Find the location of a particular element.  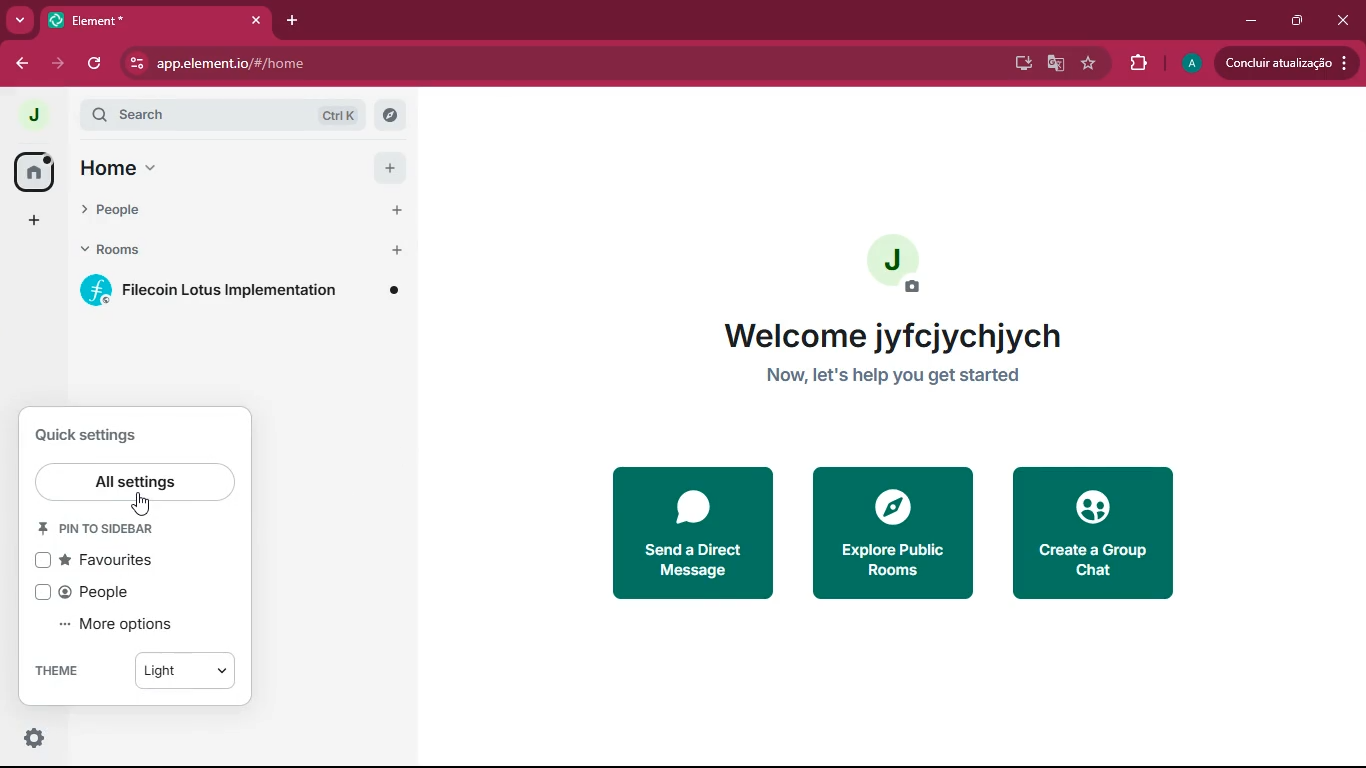

extensions is located at coordinates (1139, 63).